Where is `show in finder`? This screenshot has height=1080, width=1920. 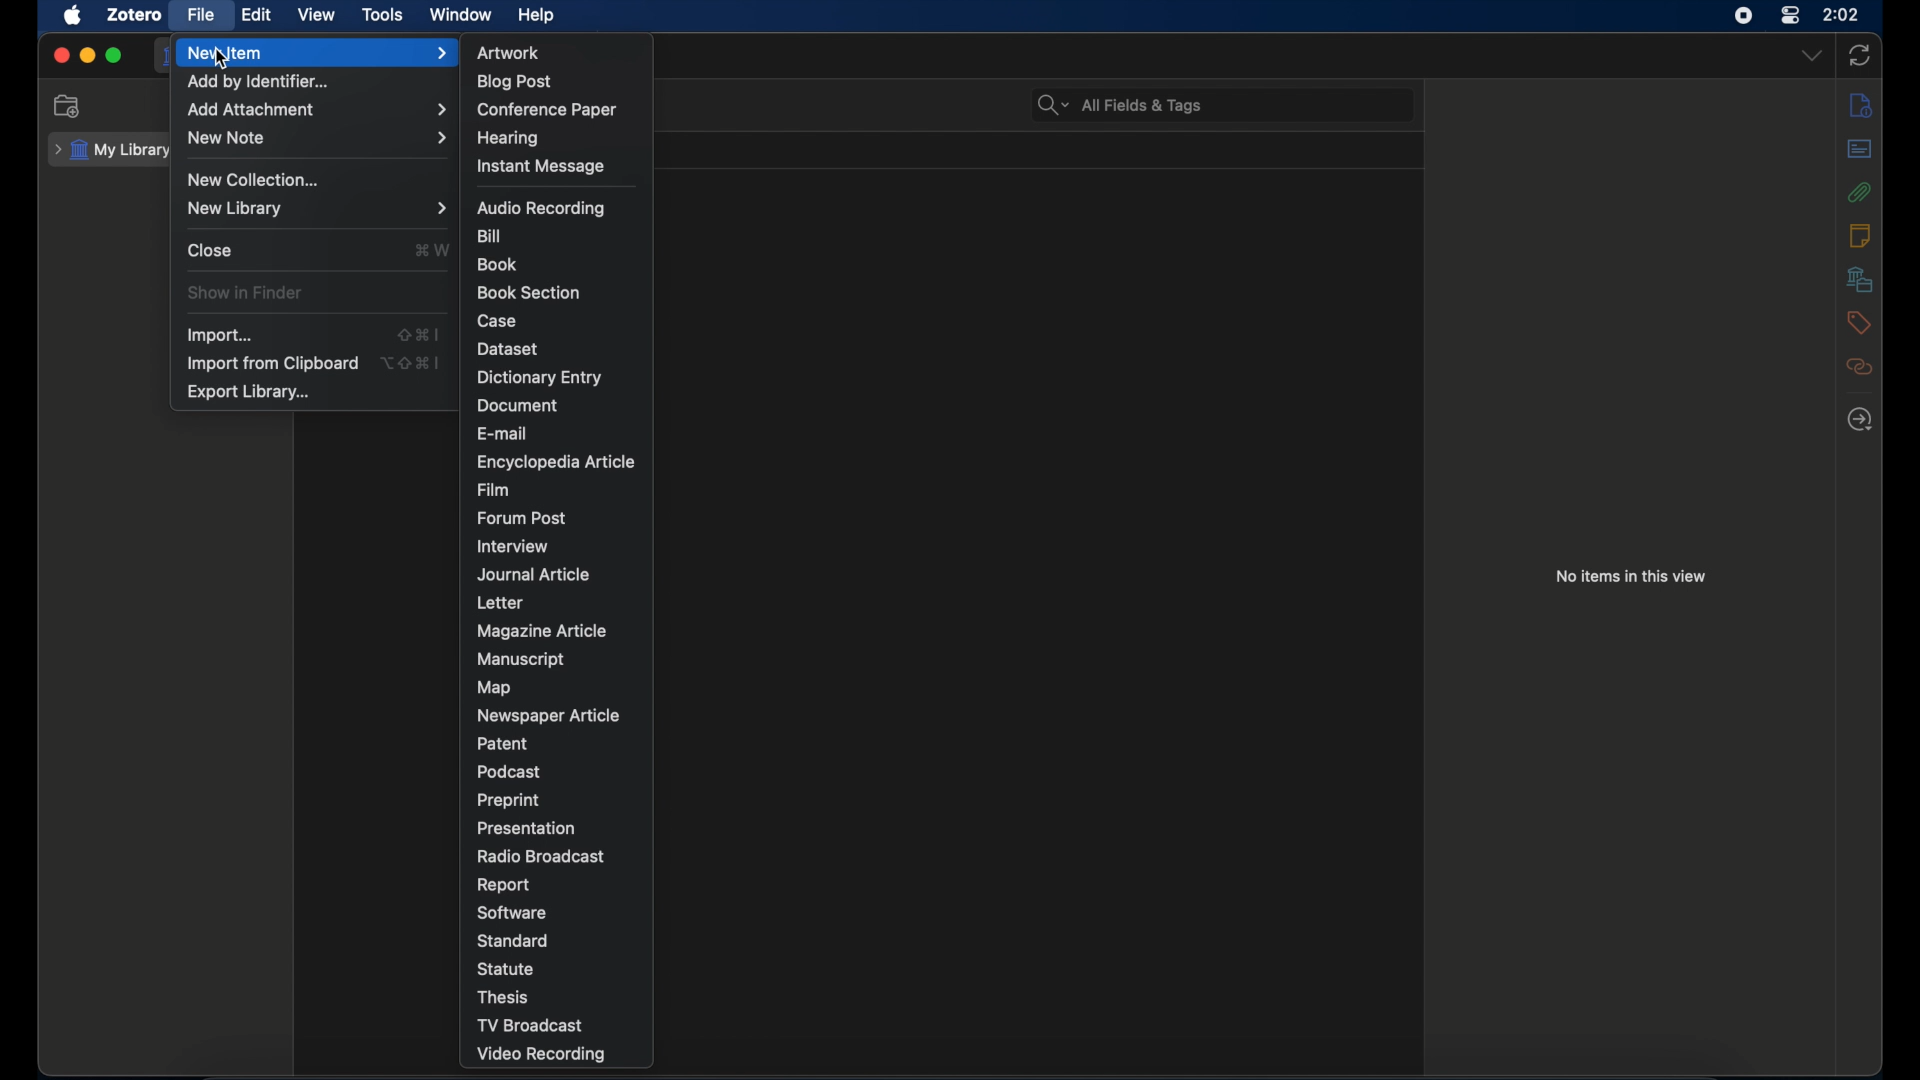
show in finder is located at coordinates (246, 293).